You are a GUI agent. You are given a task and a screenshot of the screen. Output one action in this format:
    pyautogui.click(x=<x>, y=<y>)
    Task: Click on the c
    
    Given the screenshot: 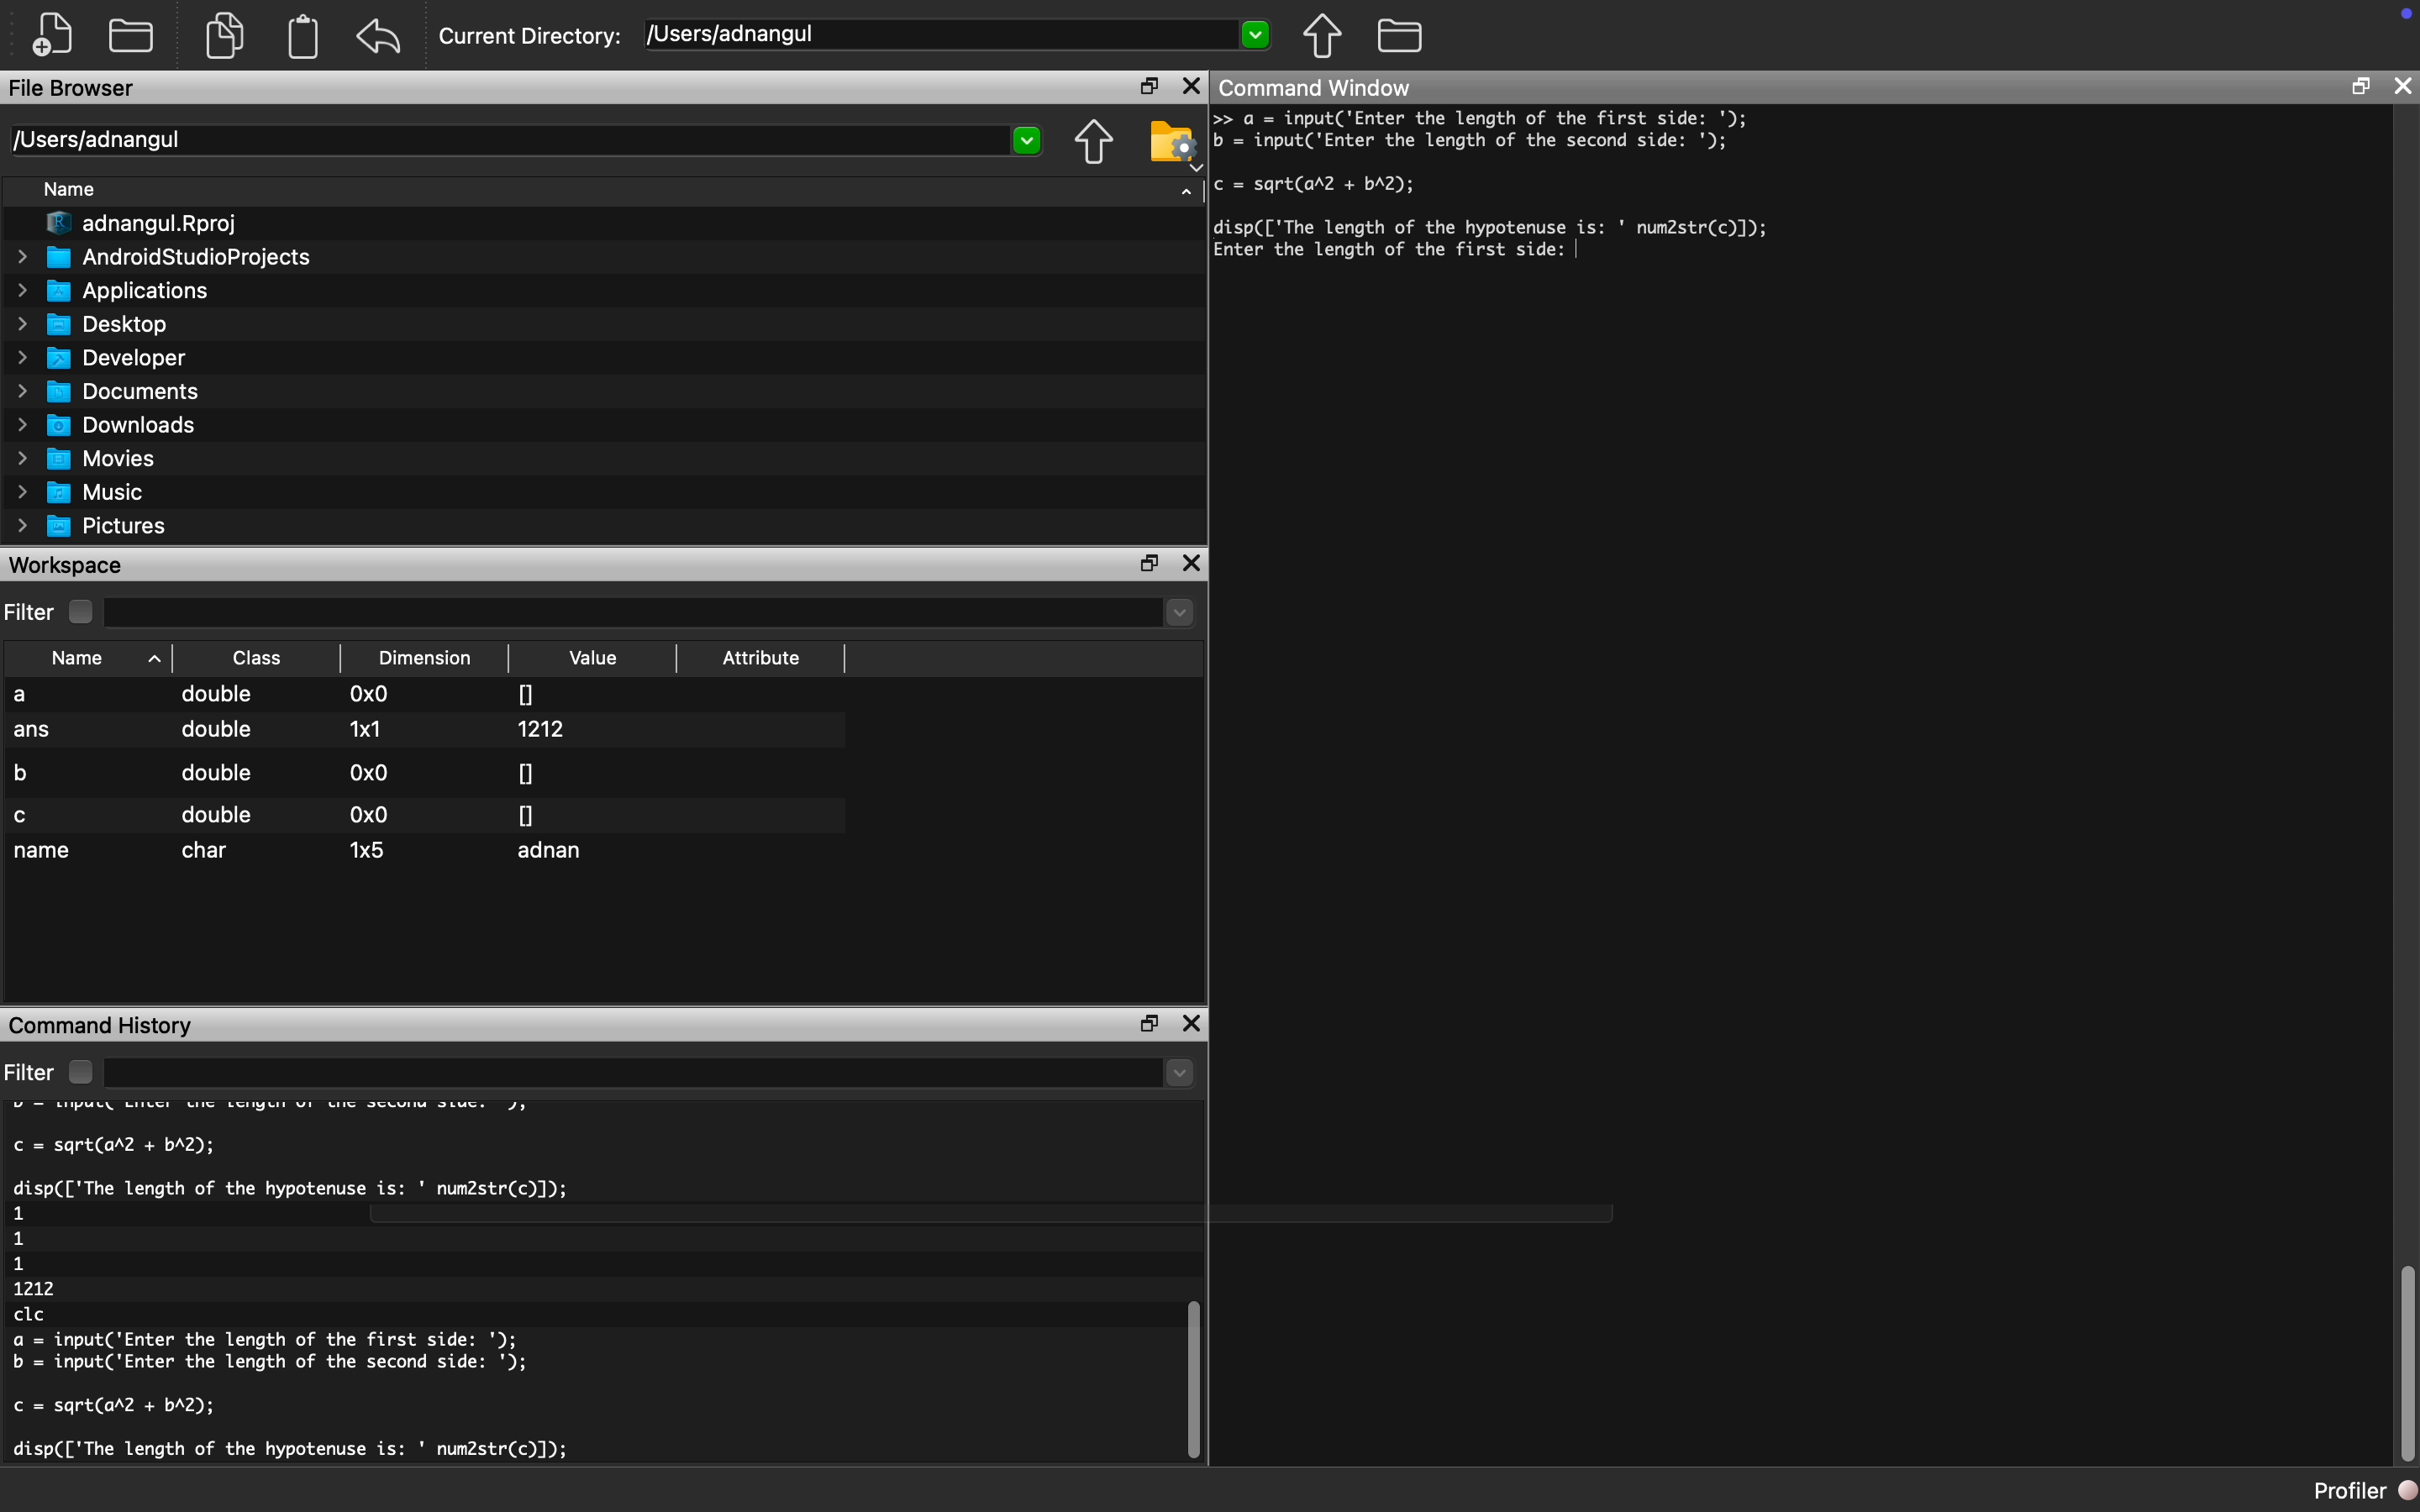 What is the action you would take?
    pyautogui.click(x=25, y=816)
    